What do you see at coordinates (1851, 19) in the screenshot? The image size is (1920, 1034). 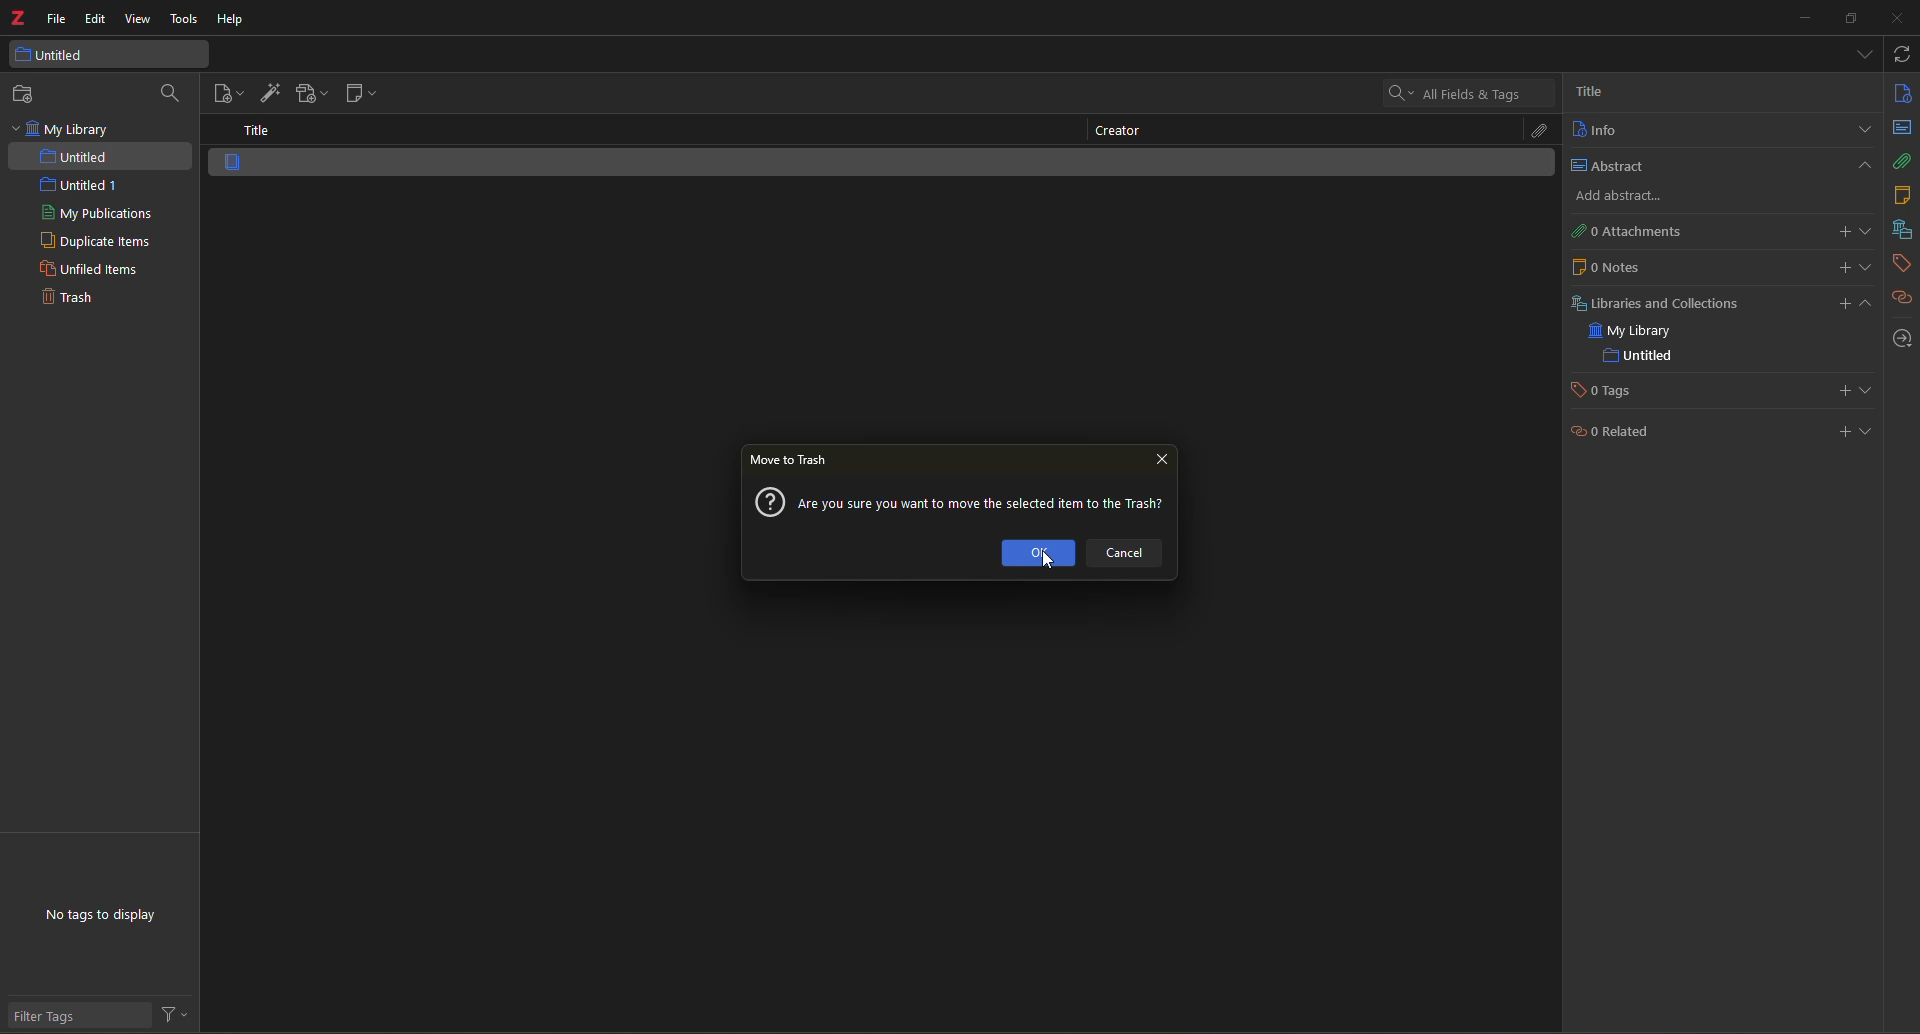 I see `maximize` at bounding box center [1851, 19].